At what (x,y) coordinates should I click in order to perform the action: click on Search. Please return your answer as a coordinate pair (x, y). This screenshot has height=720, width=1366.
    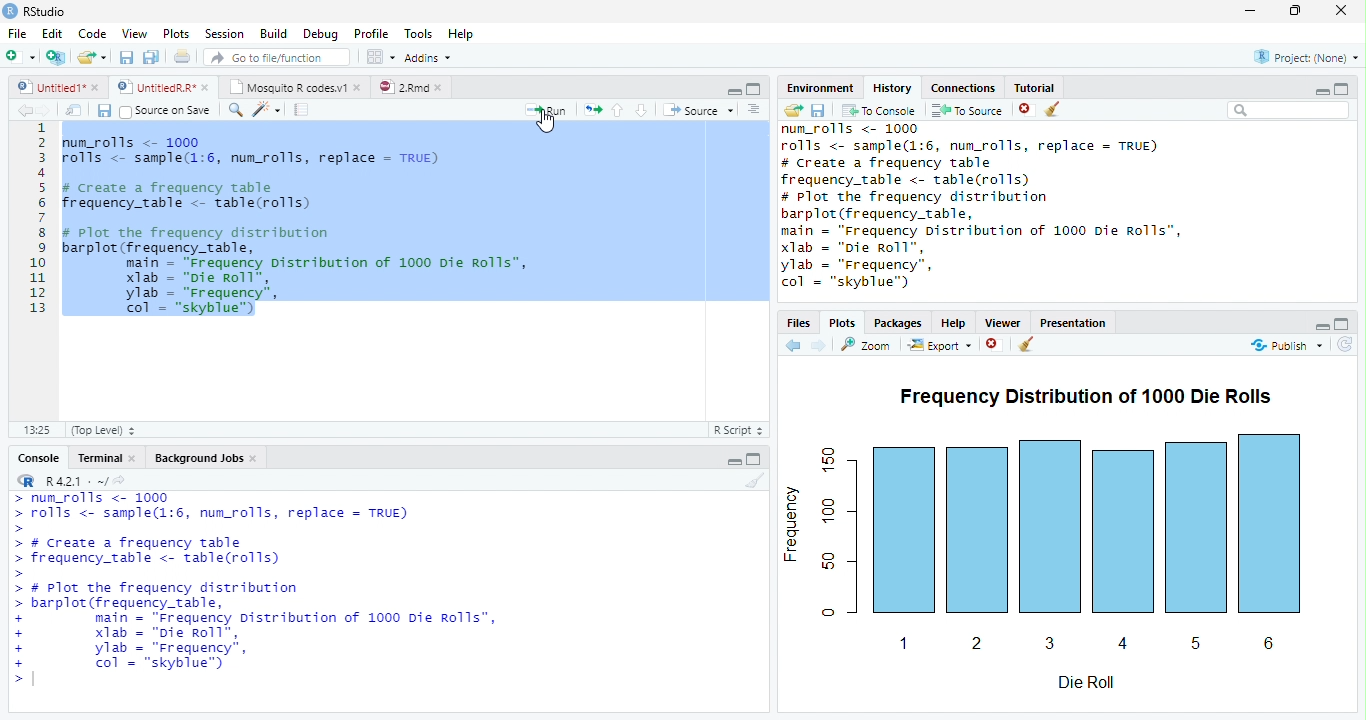
    Looking at the image, I should click on (1287, 110).